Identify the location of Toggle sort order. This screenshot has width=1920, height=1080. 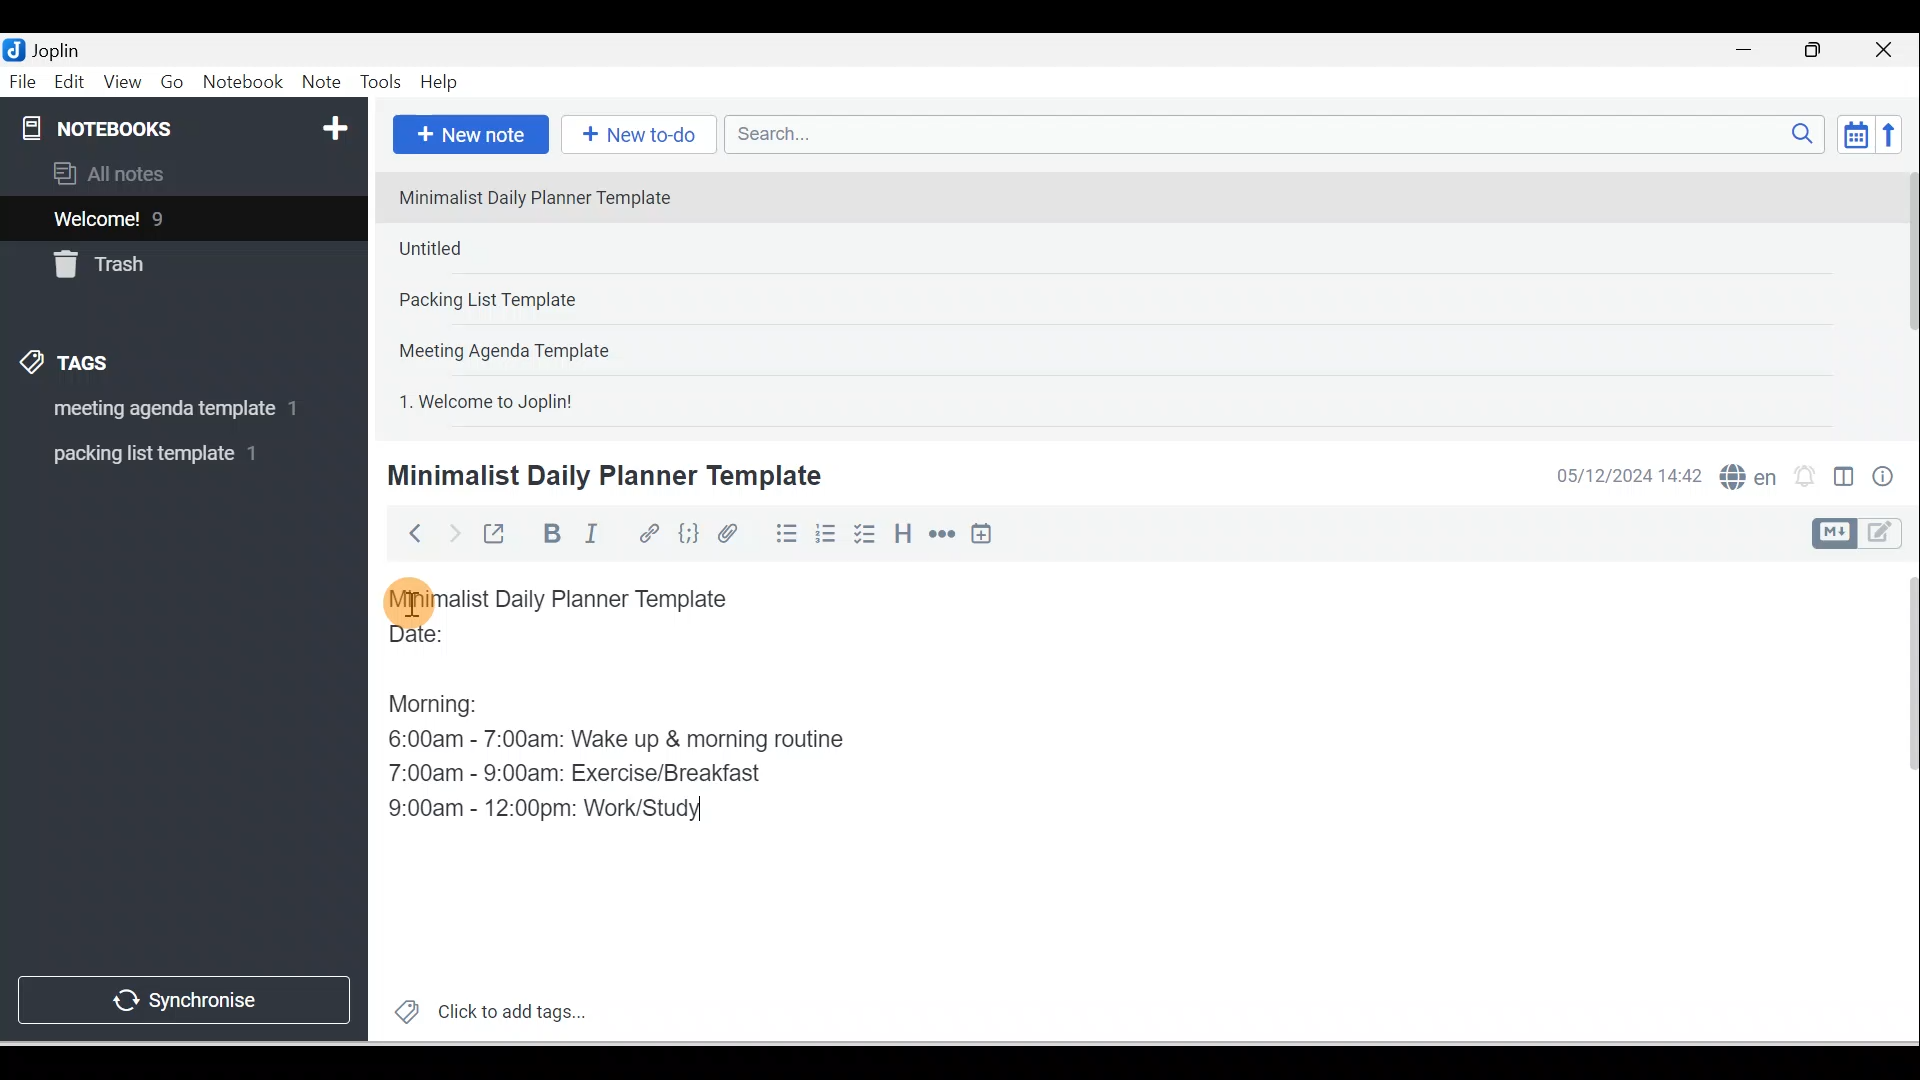
(1855, 133).